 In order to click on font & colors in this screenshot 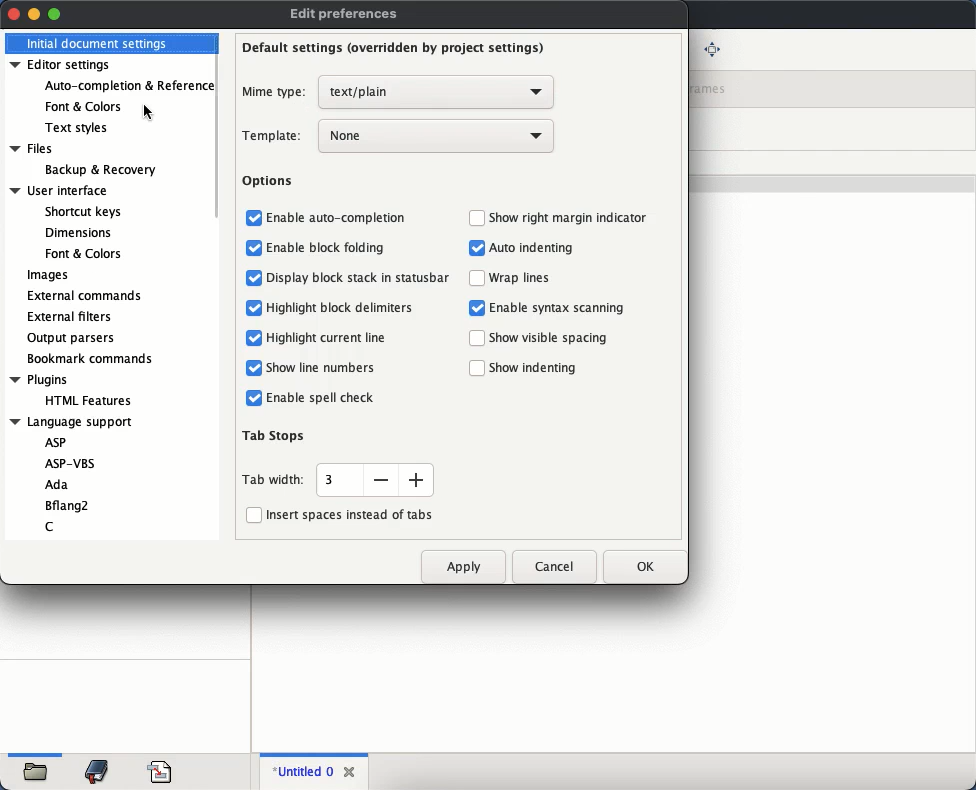, I will do `click(82, 253)`.